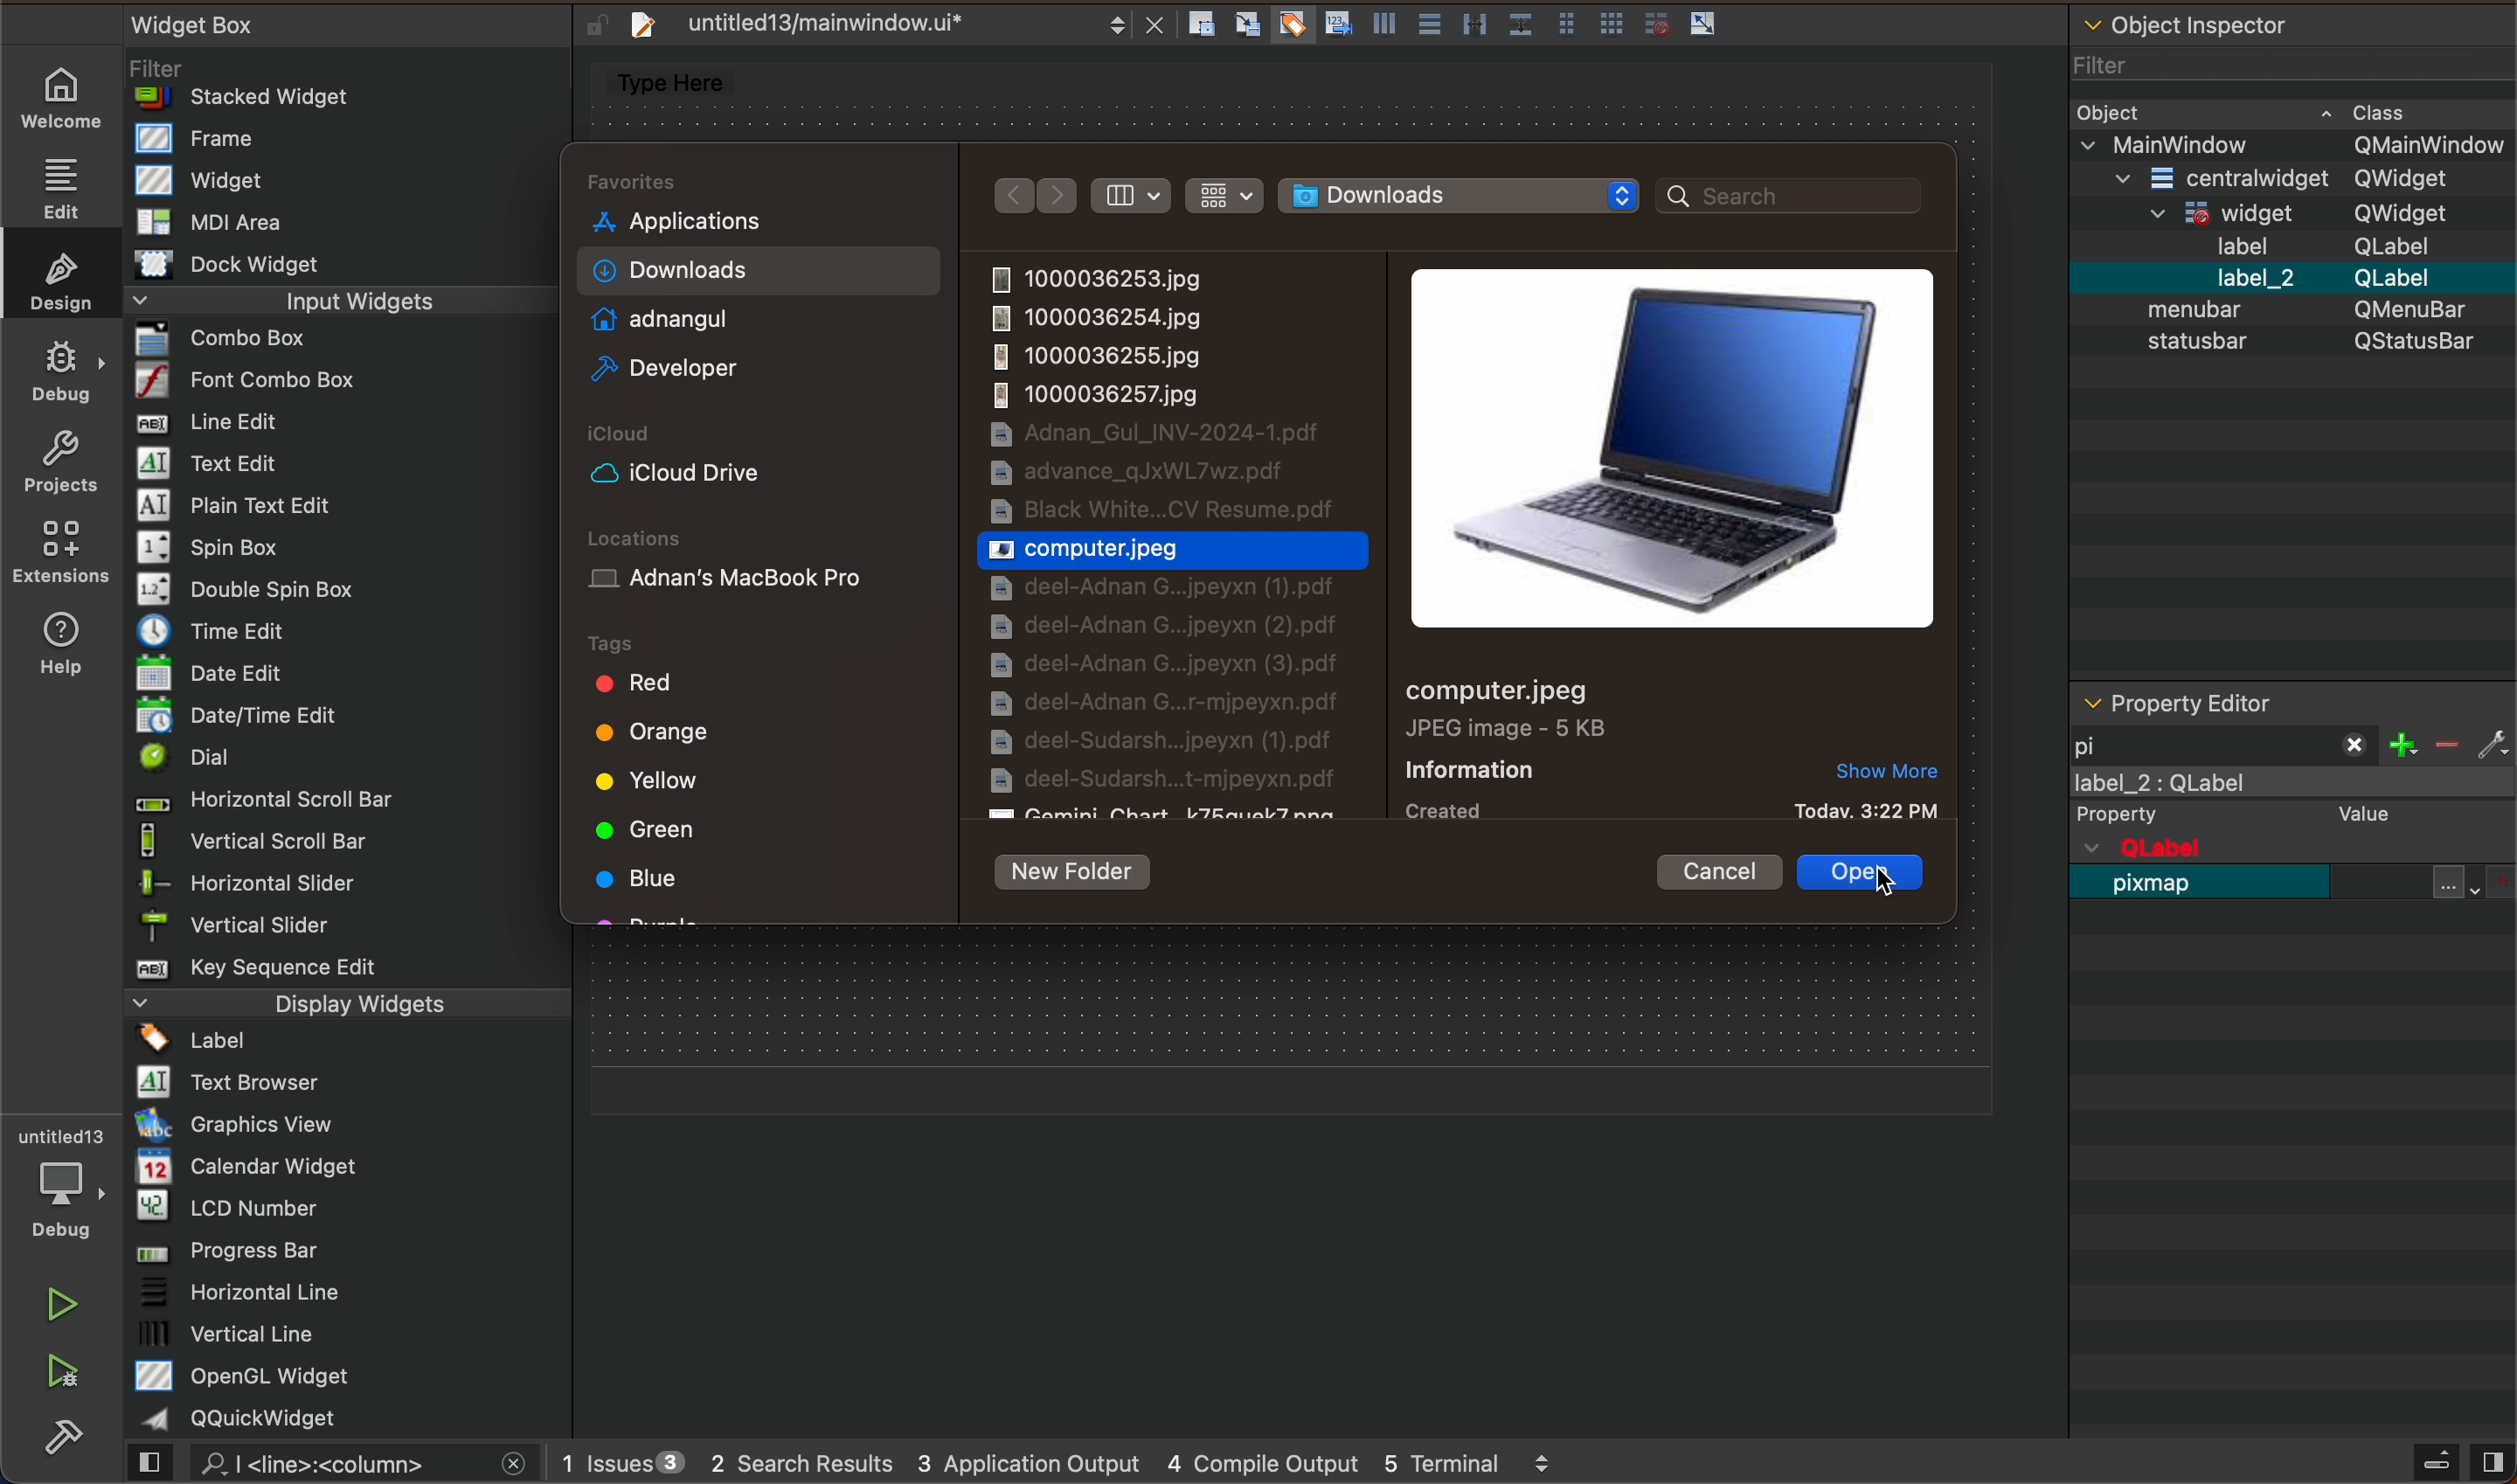  What do you see at coordinates (2477, 881) in the screenshot?
I see `file and resources select` at bounding box center [2477, 881].